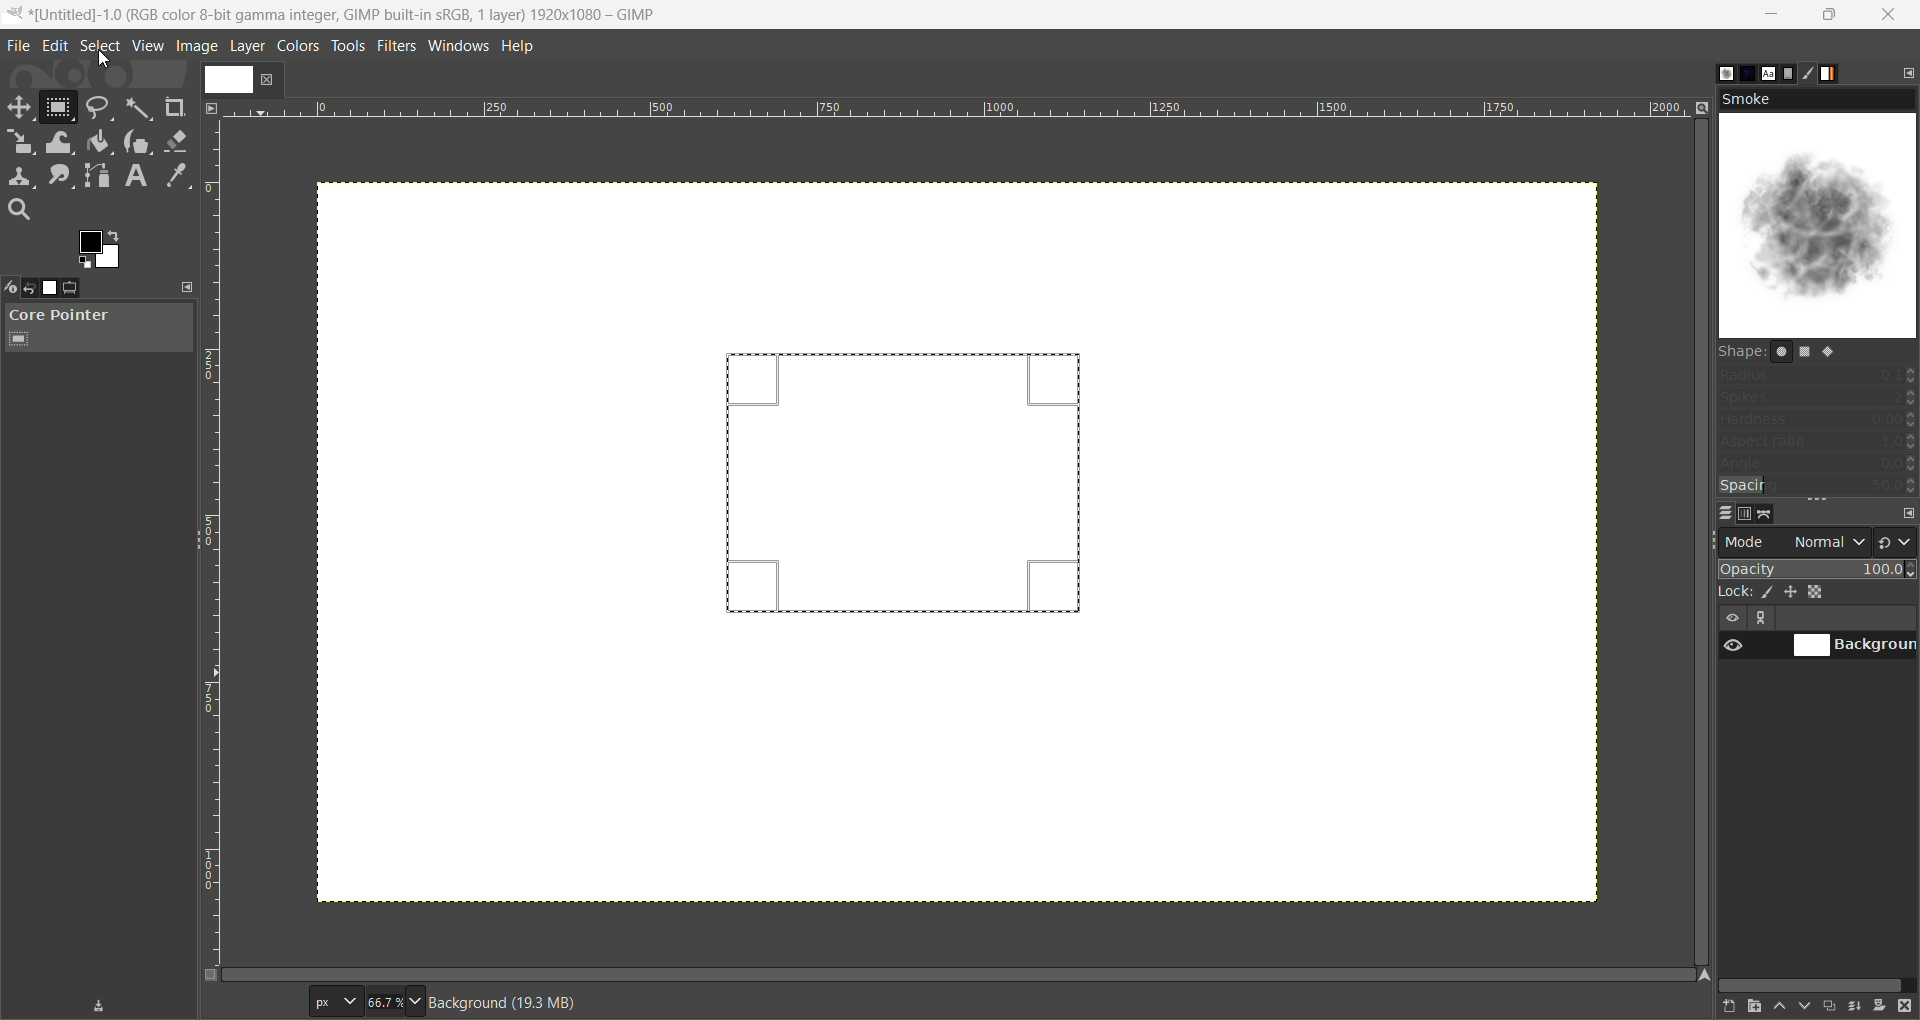  I want to click on maximize, so click(1831, 13).